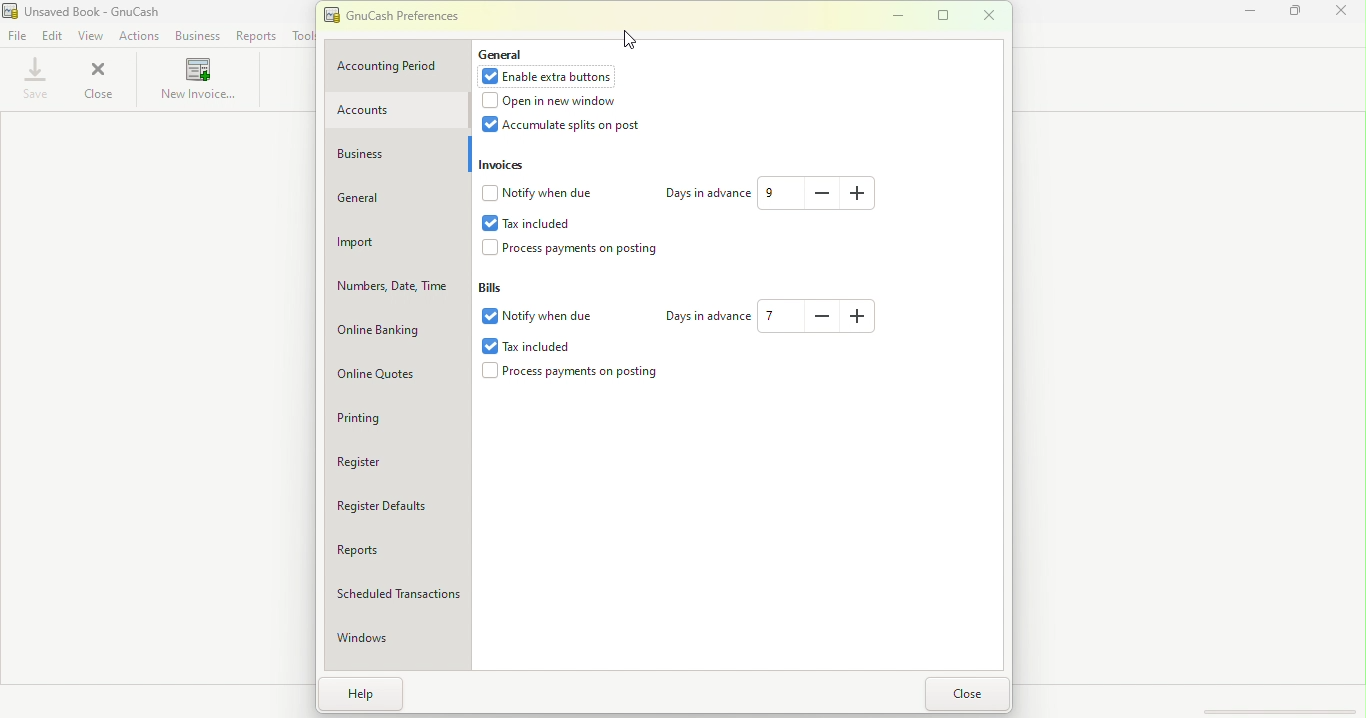  What do you see at coordinates (55, 37) in the screenshot?
I see `Edit` at bounding box center [55, 37].